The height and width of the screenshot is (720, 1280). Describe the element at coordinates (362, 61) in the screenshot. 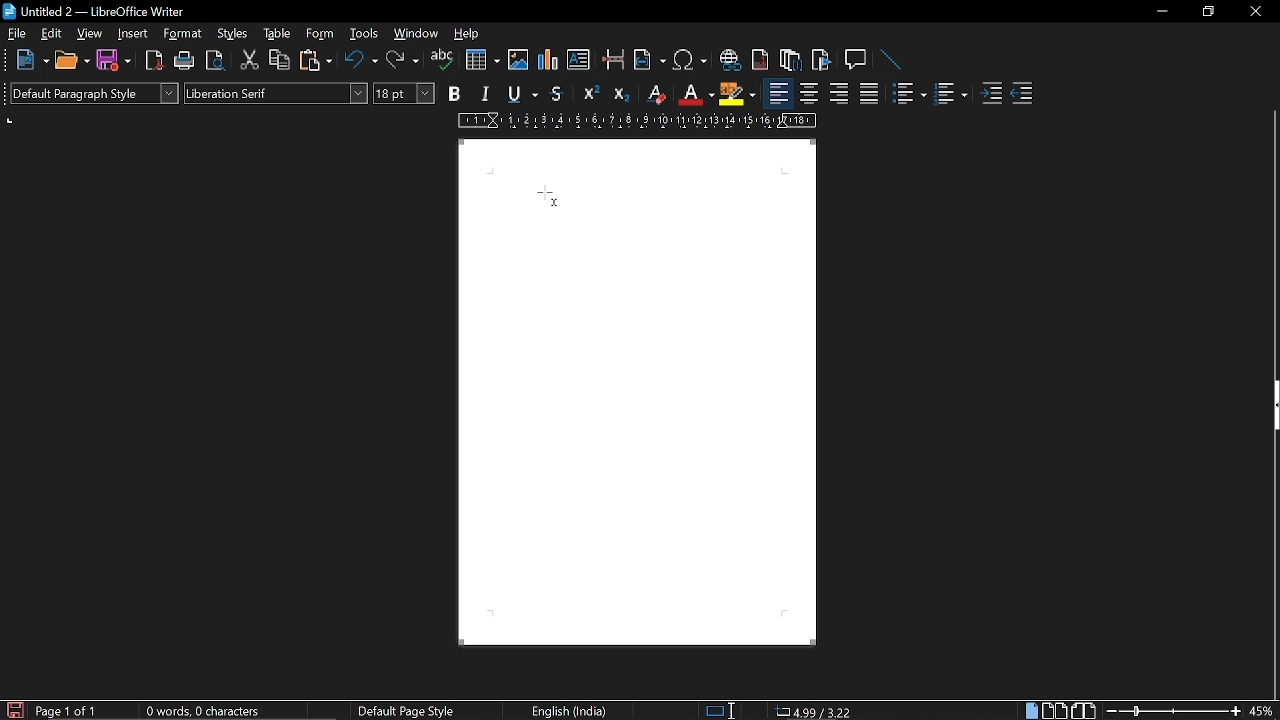

I see `undo` at that location.